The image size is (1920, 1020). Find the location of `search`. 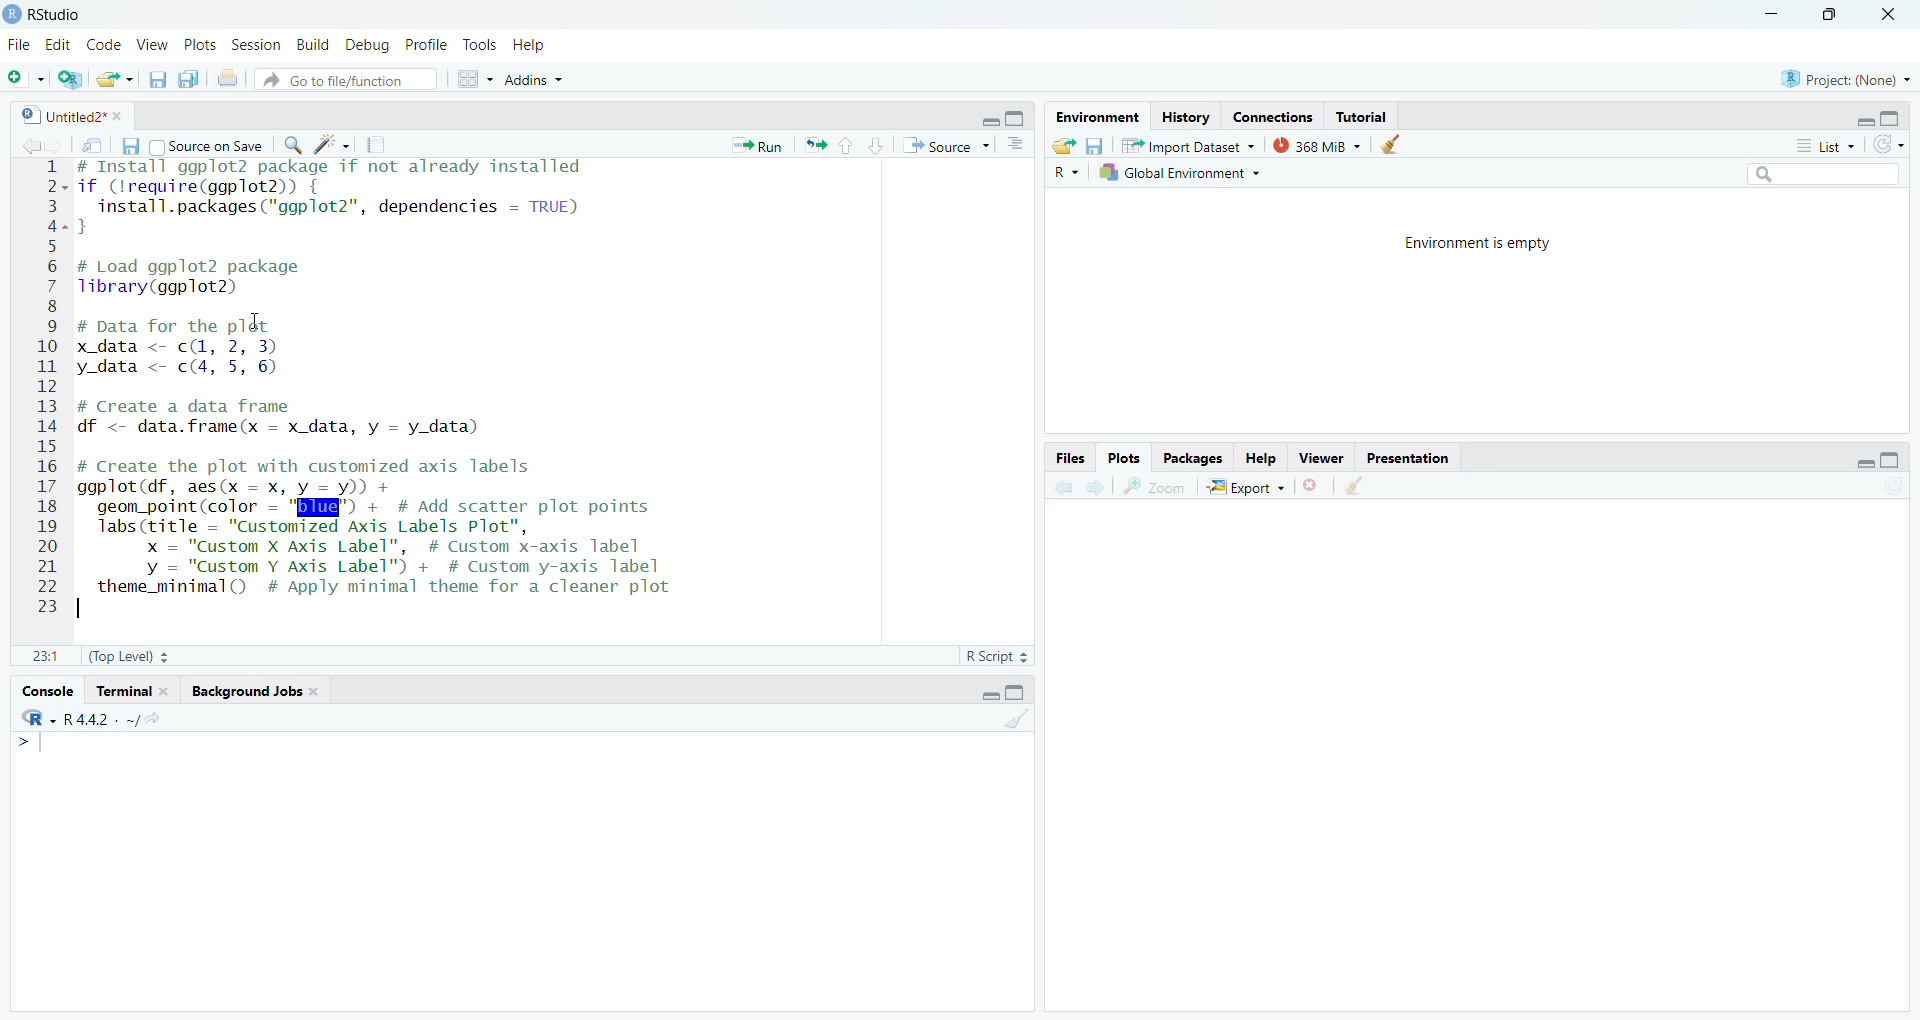

search is located at coordinates (1822, 173).